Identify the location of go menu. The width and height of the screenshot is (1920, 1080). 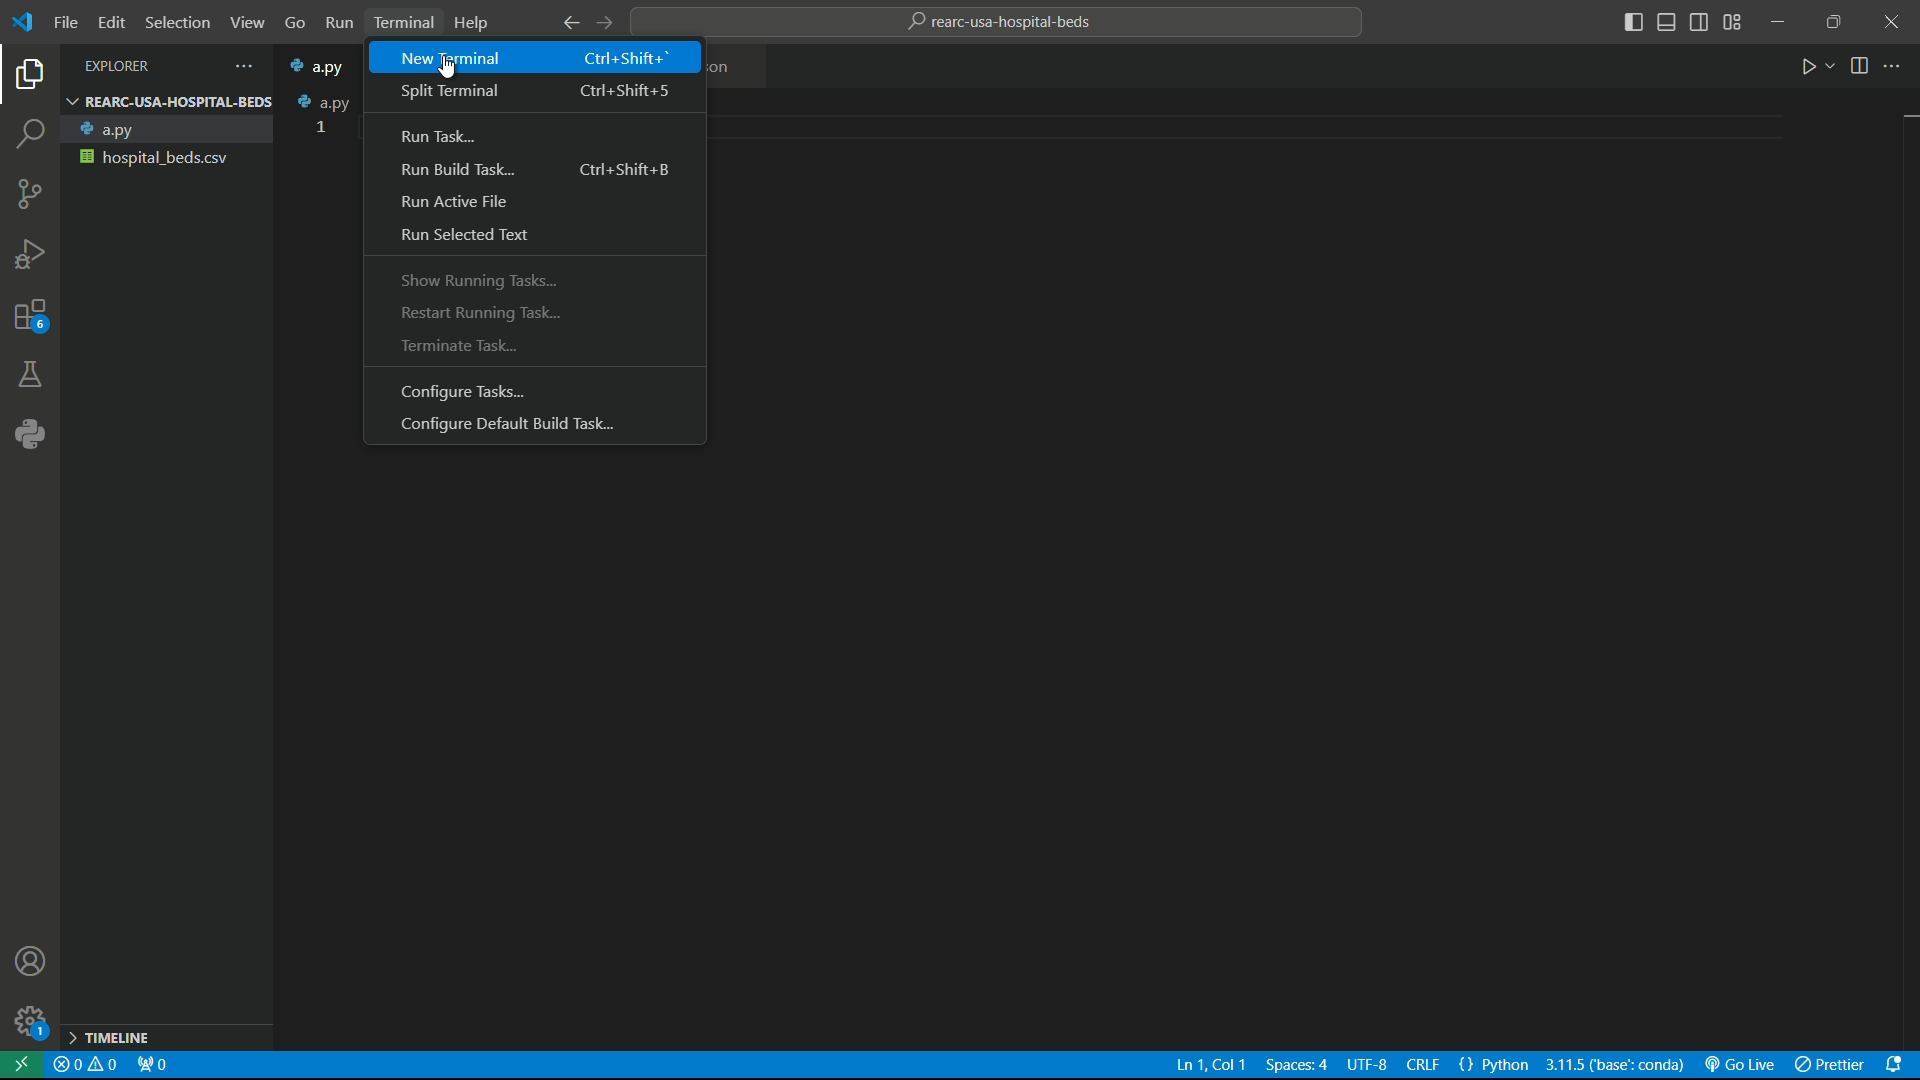
(294, 23).